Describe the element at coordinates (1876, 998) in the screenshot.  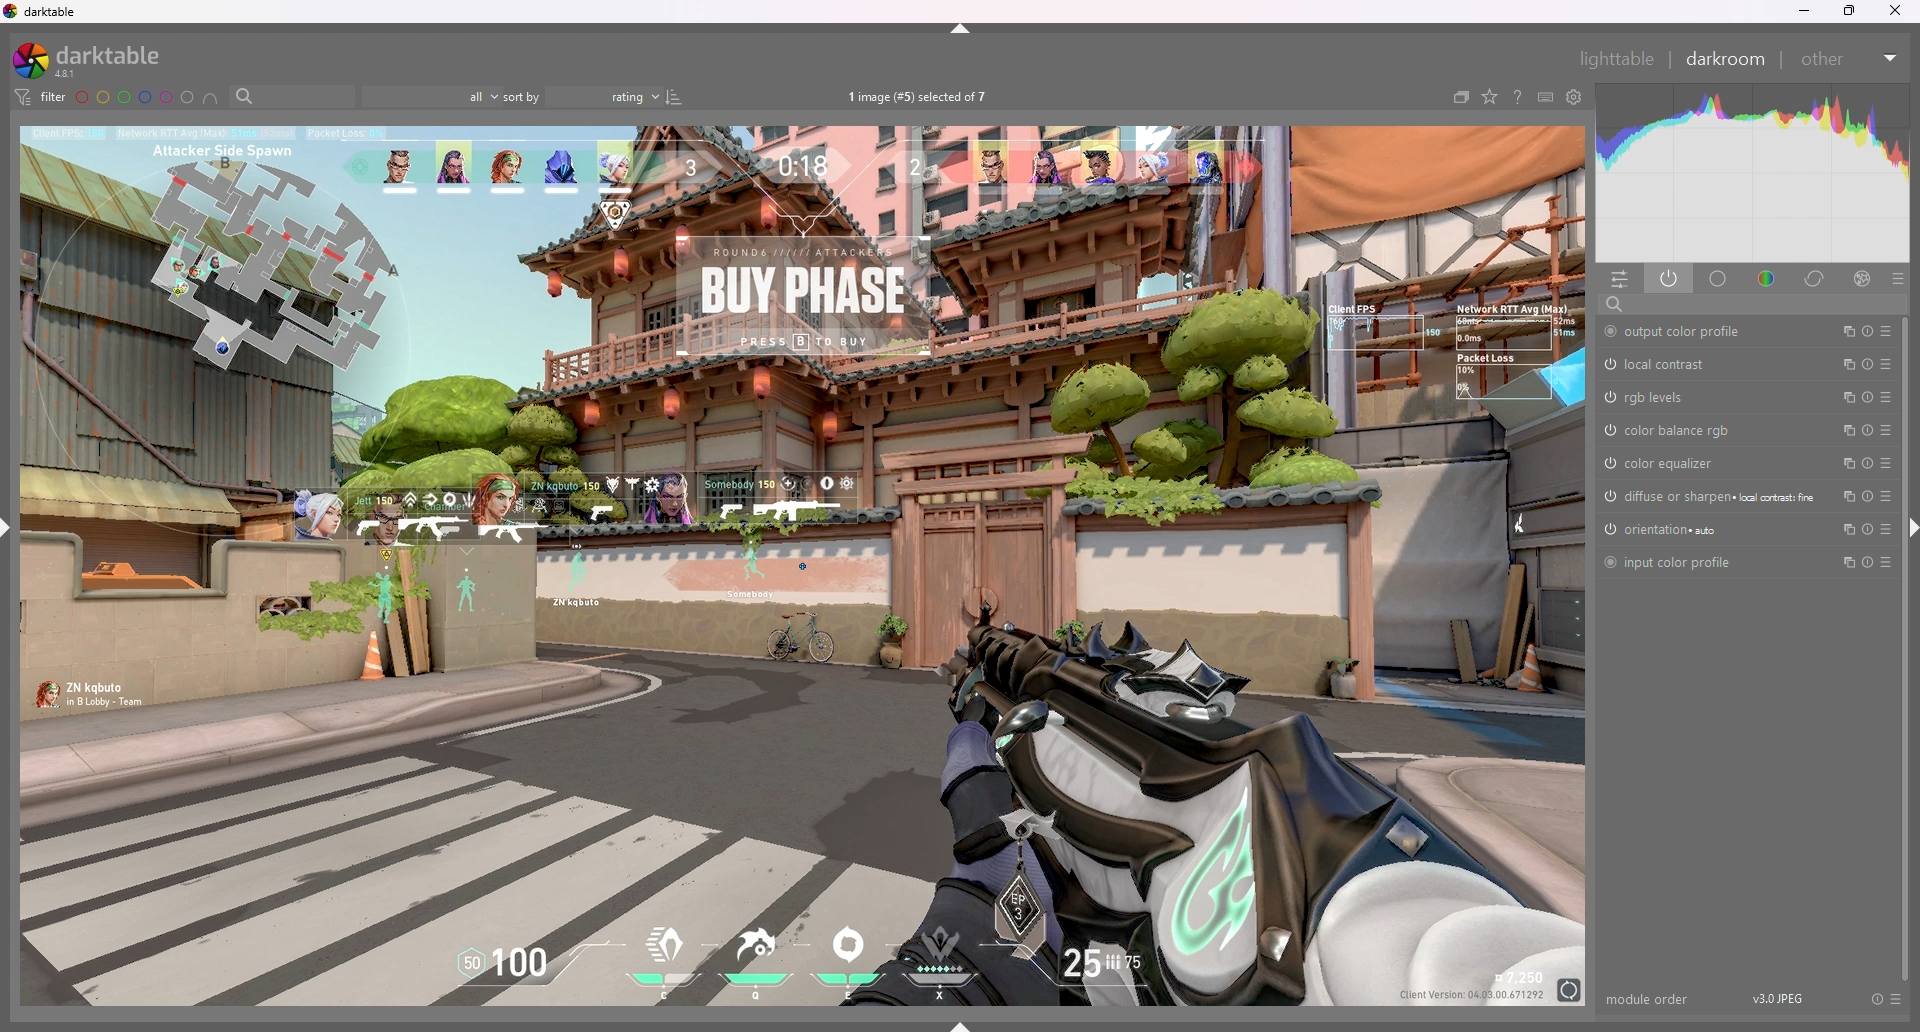
I see `reset` at that location.